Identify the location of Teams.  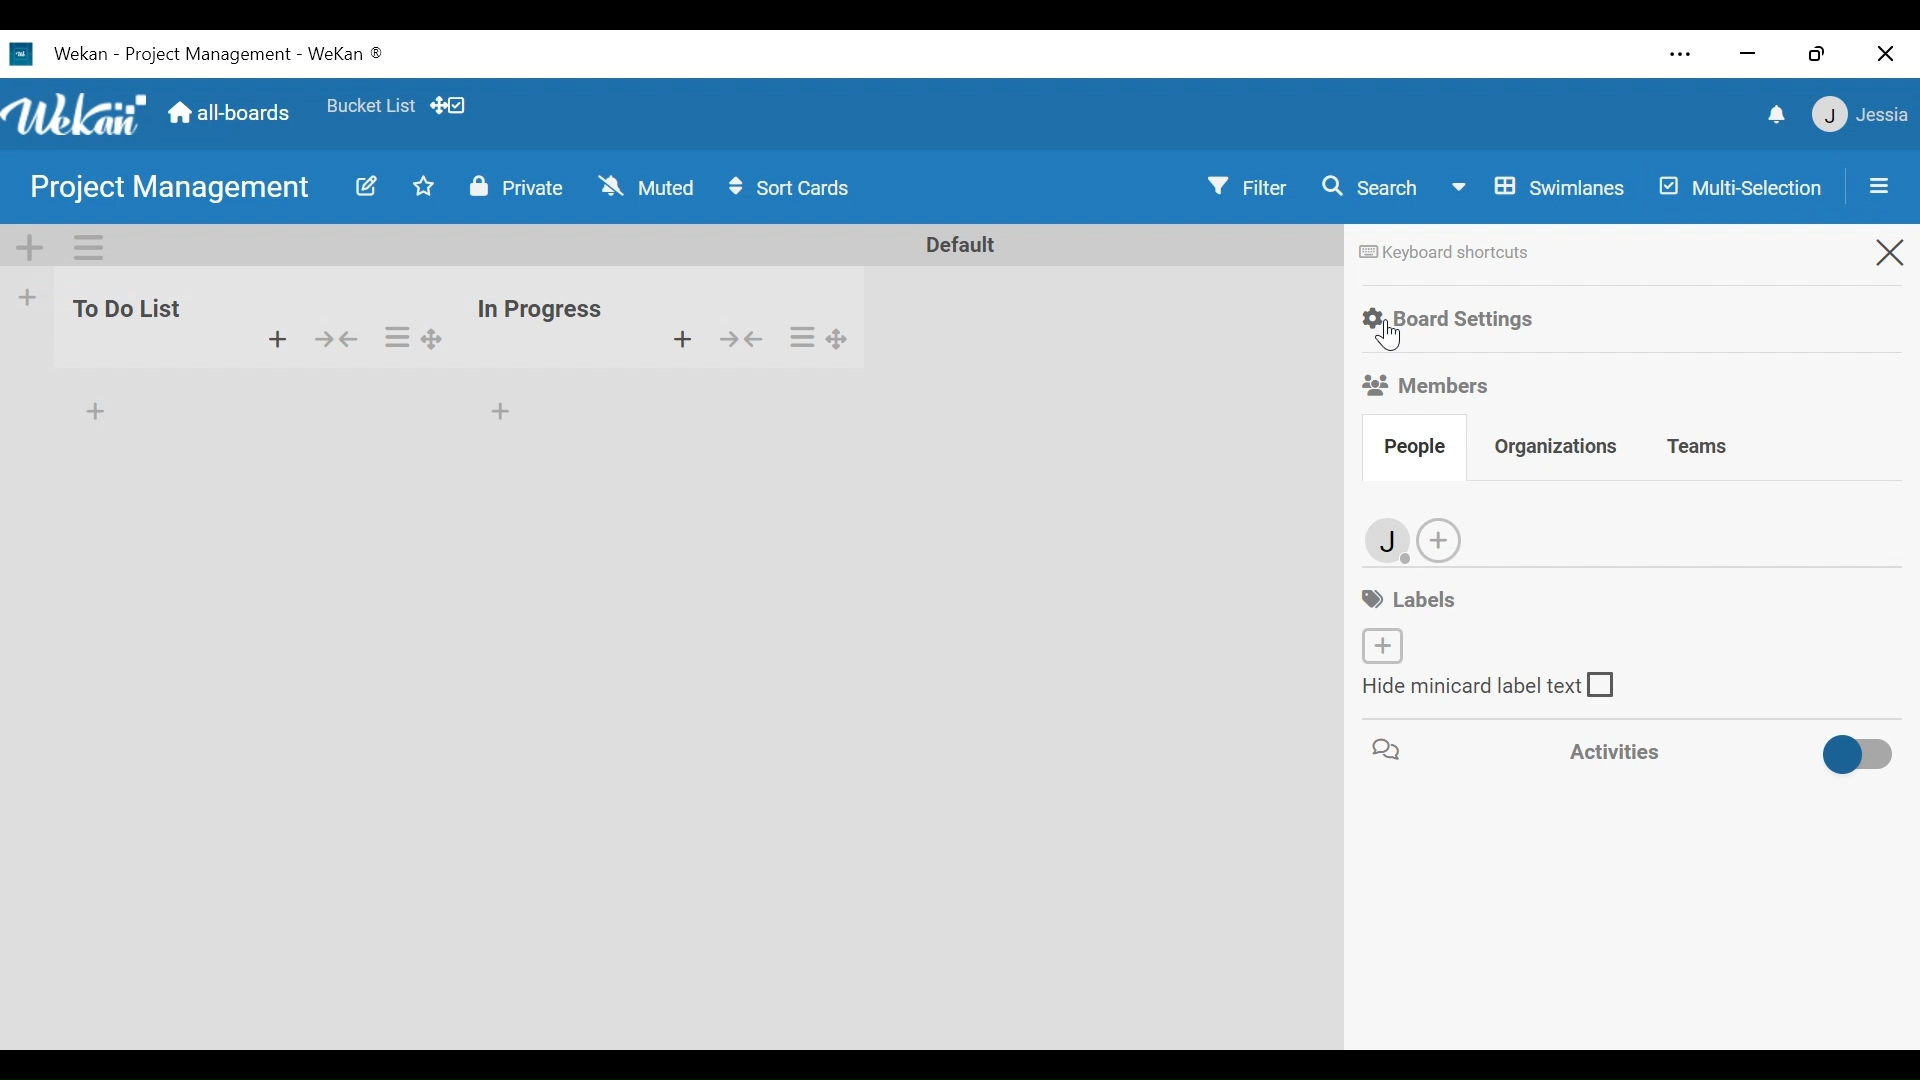
(1695, 448).